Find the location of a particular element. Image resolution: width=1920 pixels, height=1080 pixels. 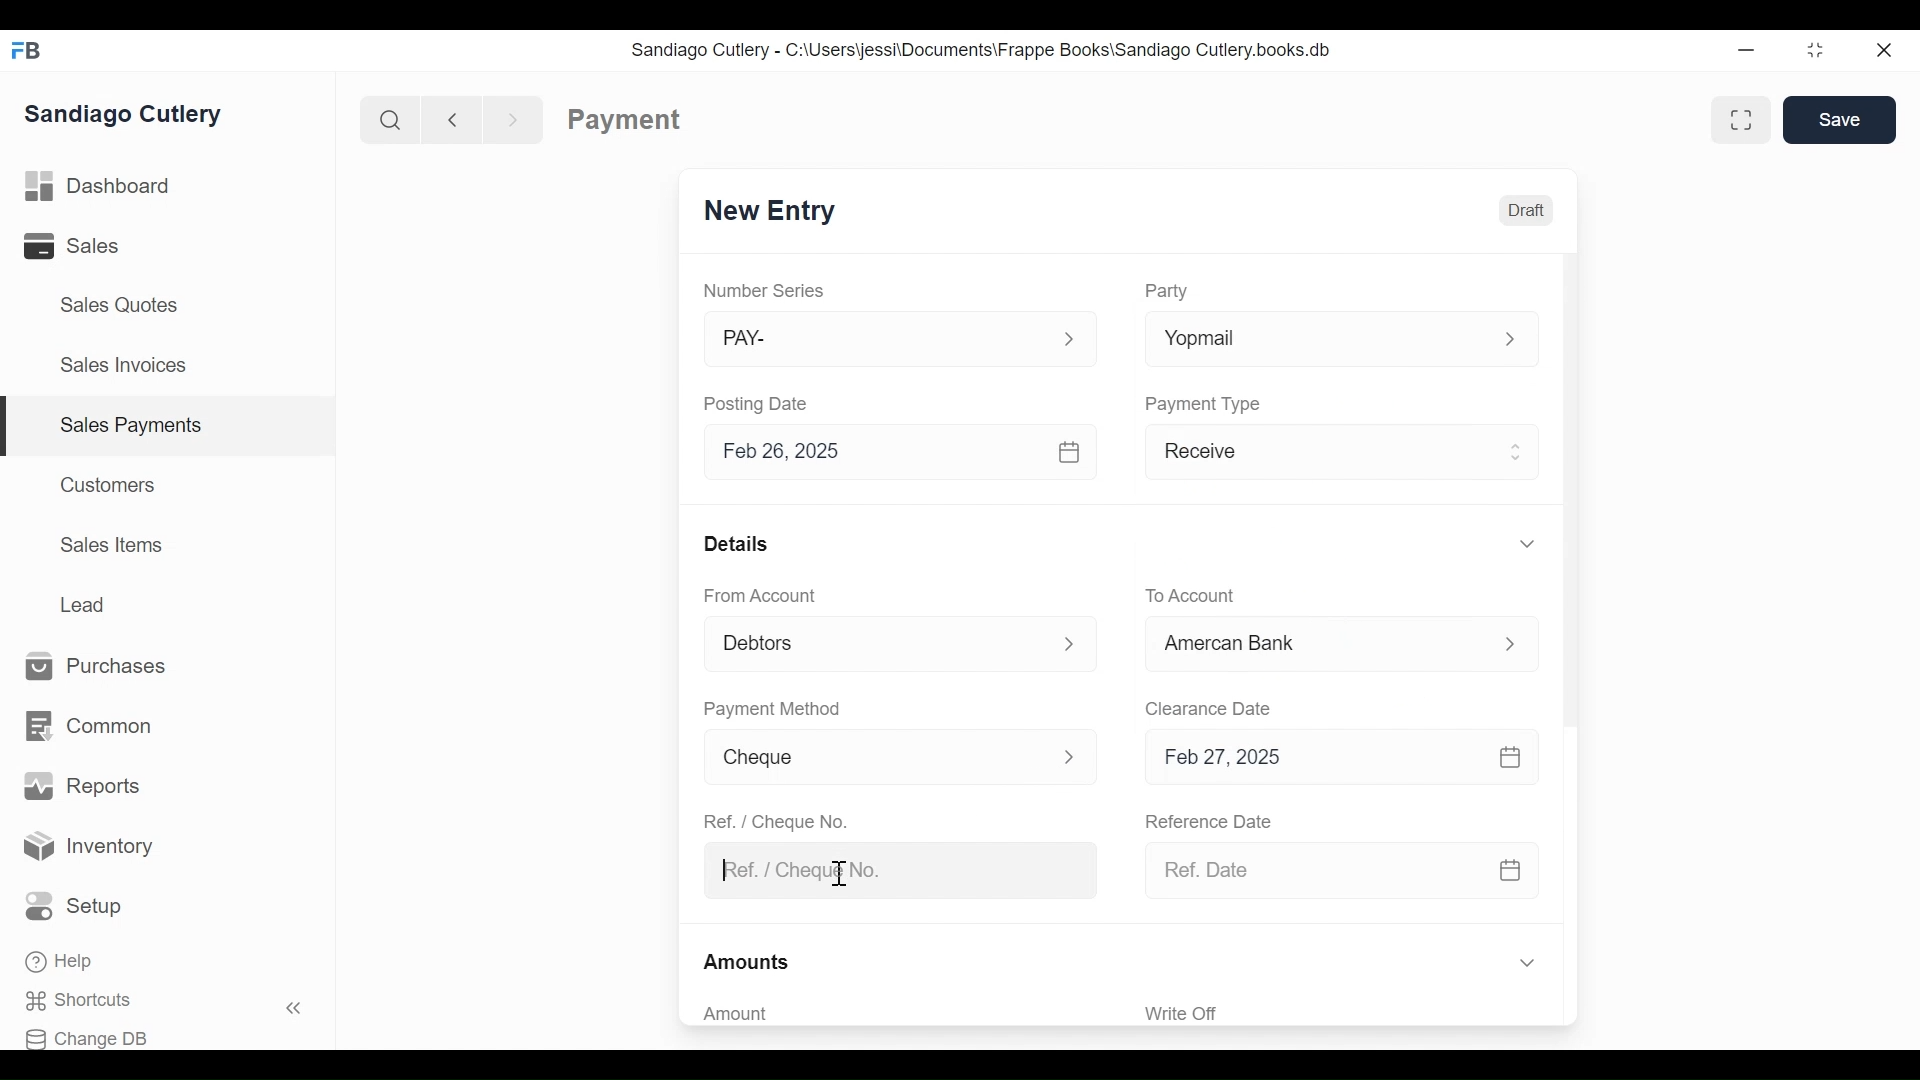

Payment is located at coordinates (625, 120).